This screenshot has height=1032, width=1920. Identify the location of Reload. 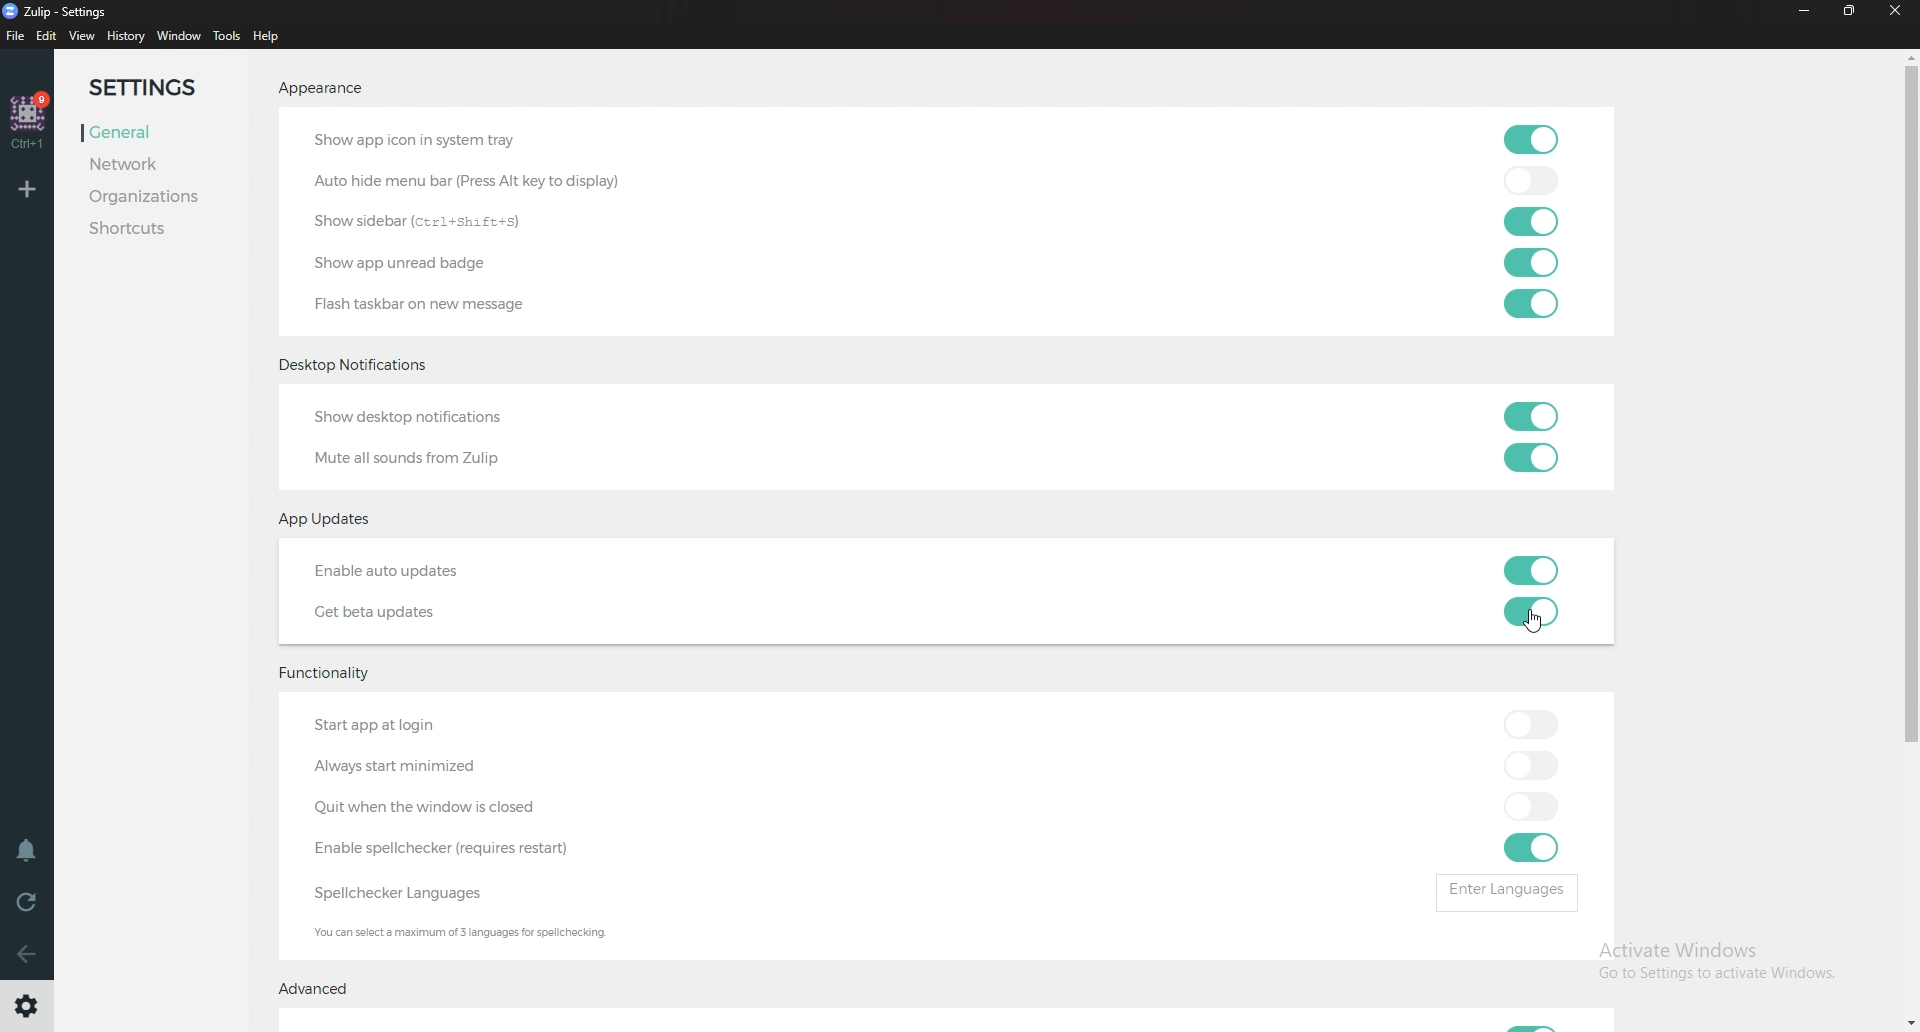
(24, 902).